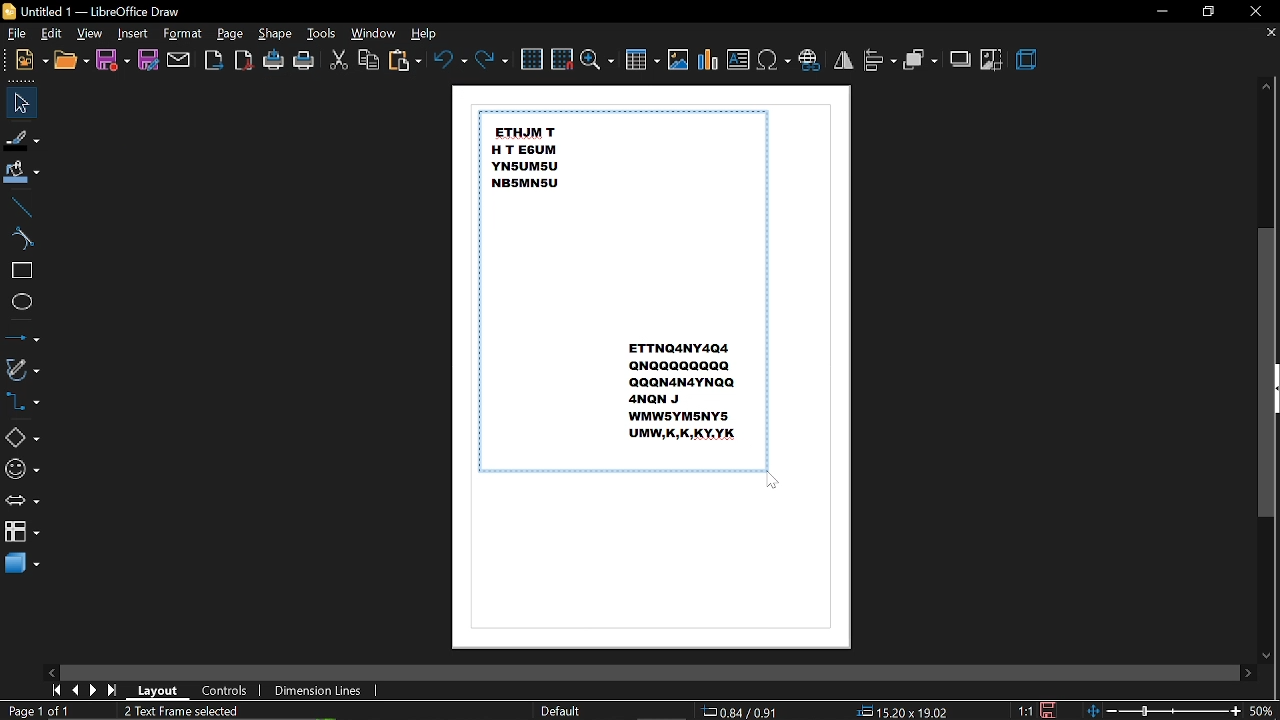  What do you see at coordinates (738, 60) in the screenshot?
I see `insert text` at bounding box center [738, 60].